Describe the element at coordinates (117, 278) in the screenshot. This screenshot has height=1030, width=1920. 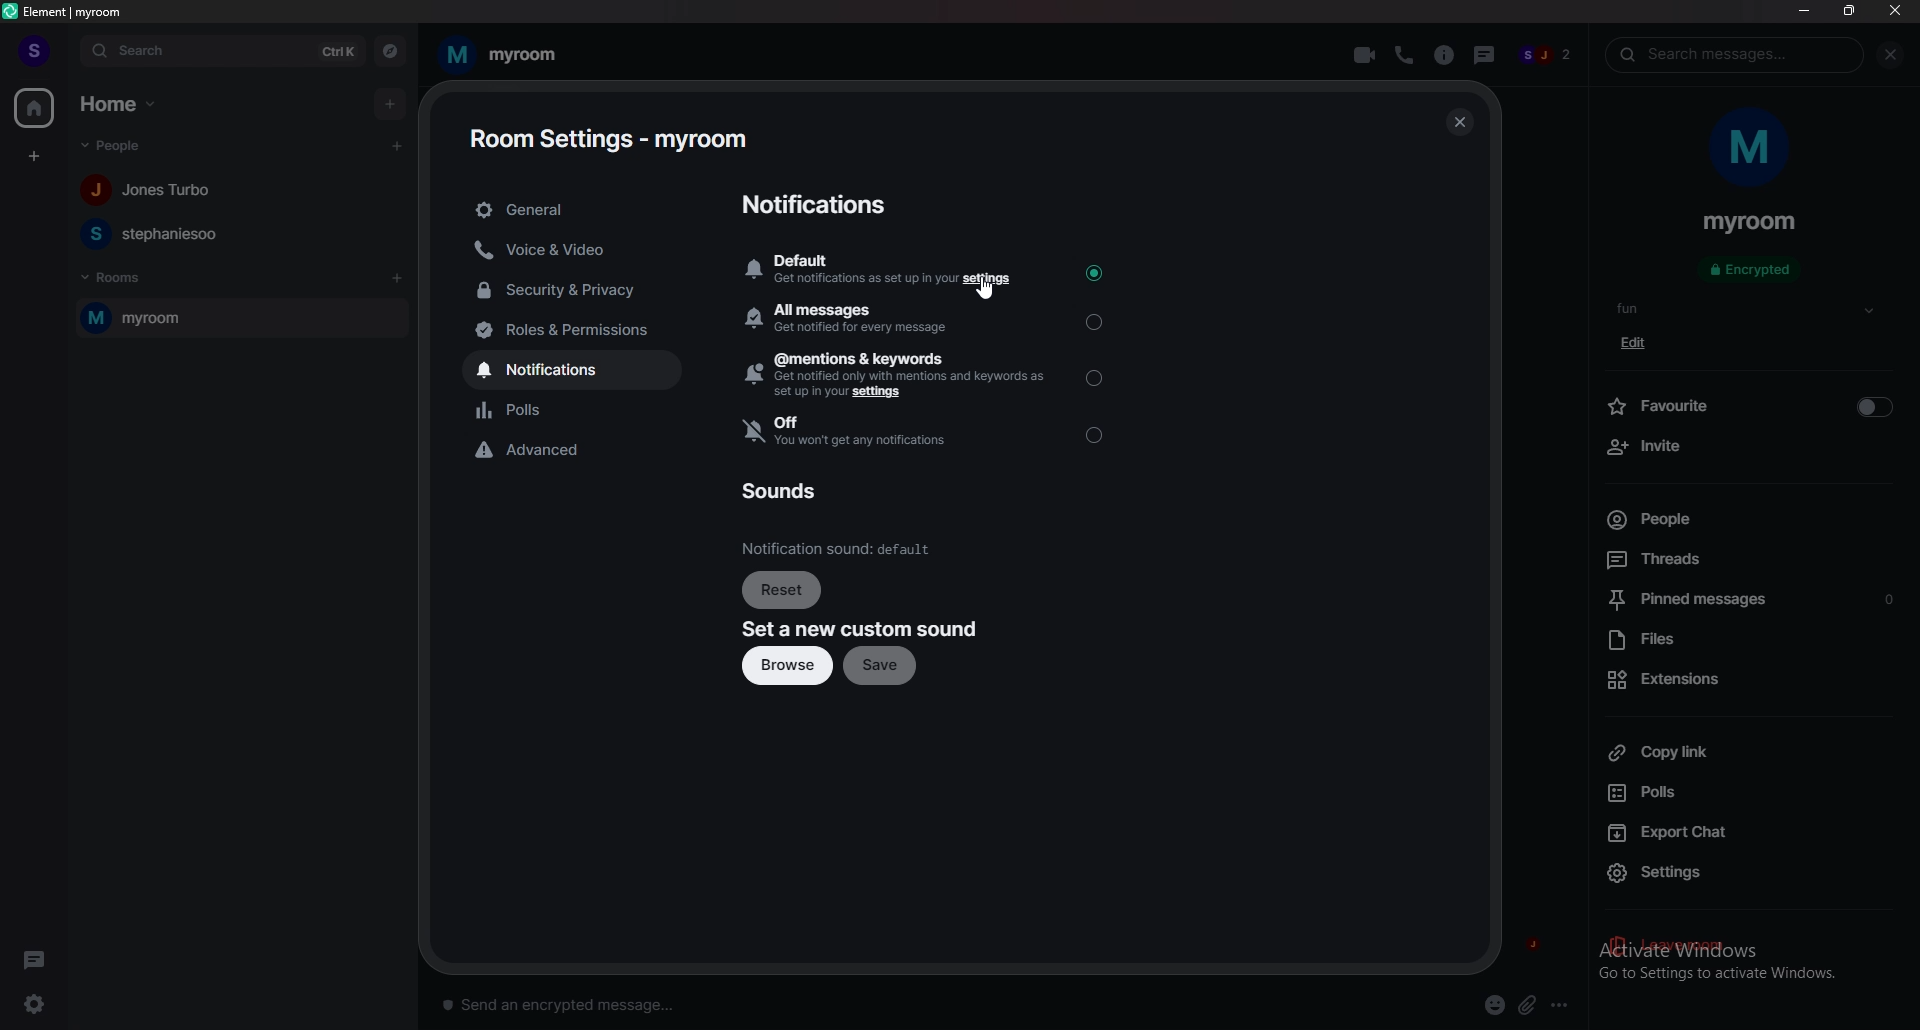
I see `rooms` at that location.